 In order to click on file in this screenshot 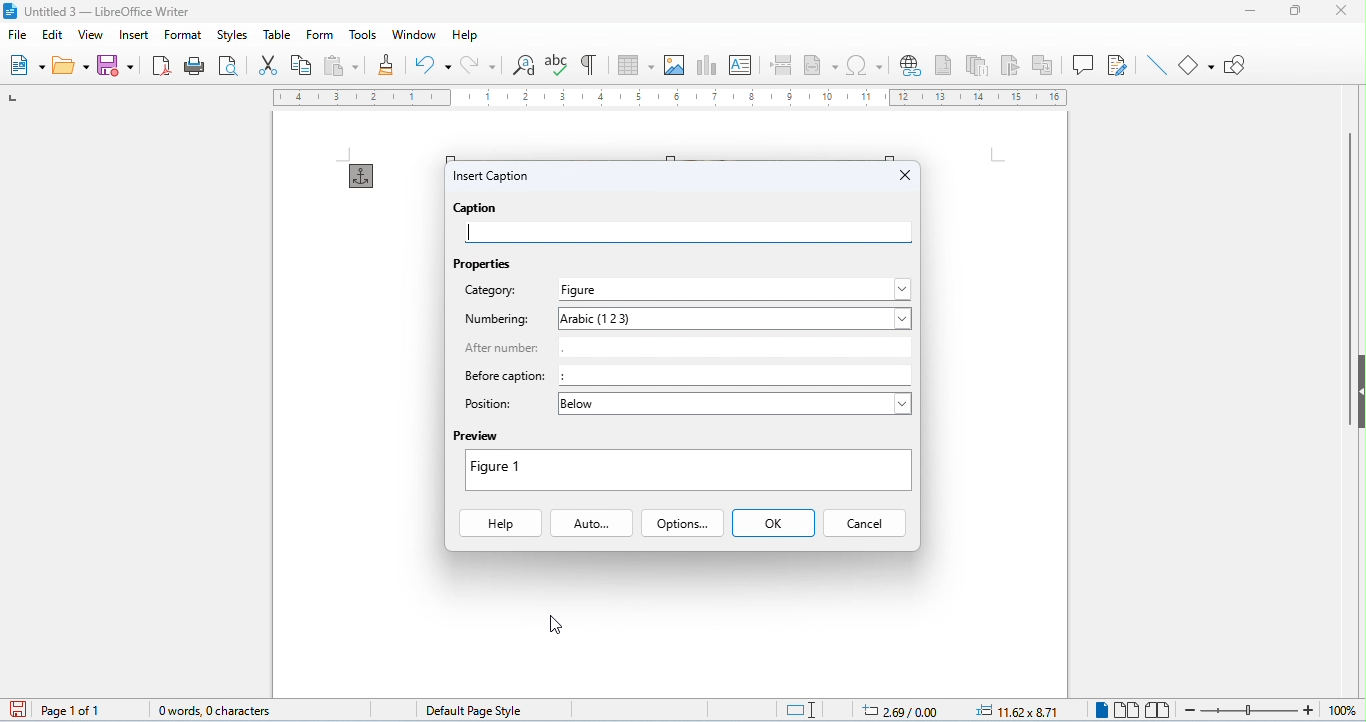, I will do `click(17, 36)`.